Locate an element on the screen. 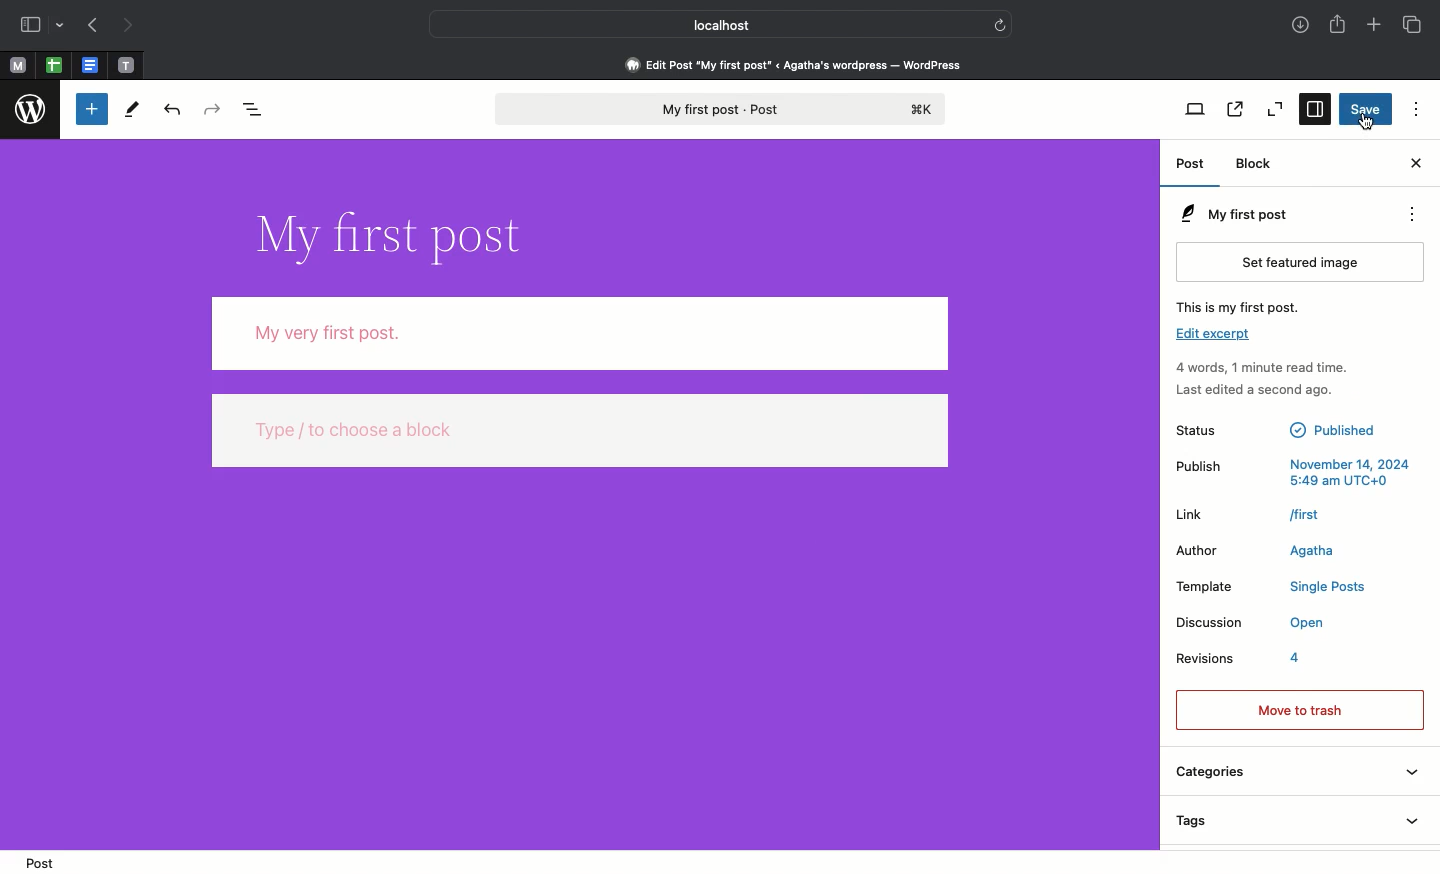 The height and width of the screenshot is (874, 1440). Close is located at coordinates (1414, 164).